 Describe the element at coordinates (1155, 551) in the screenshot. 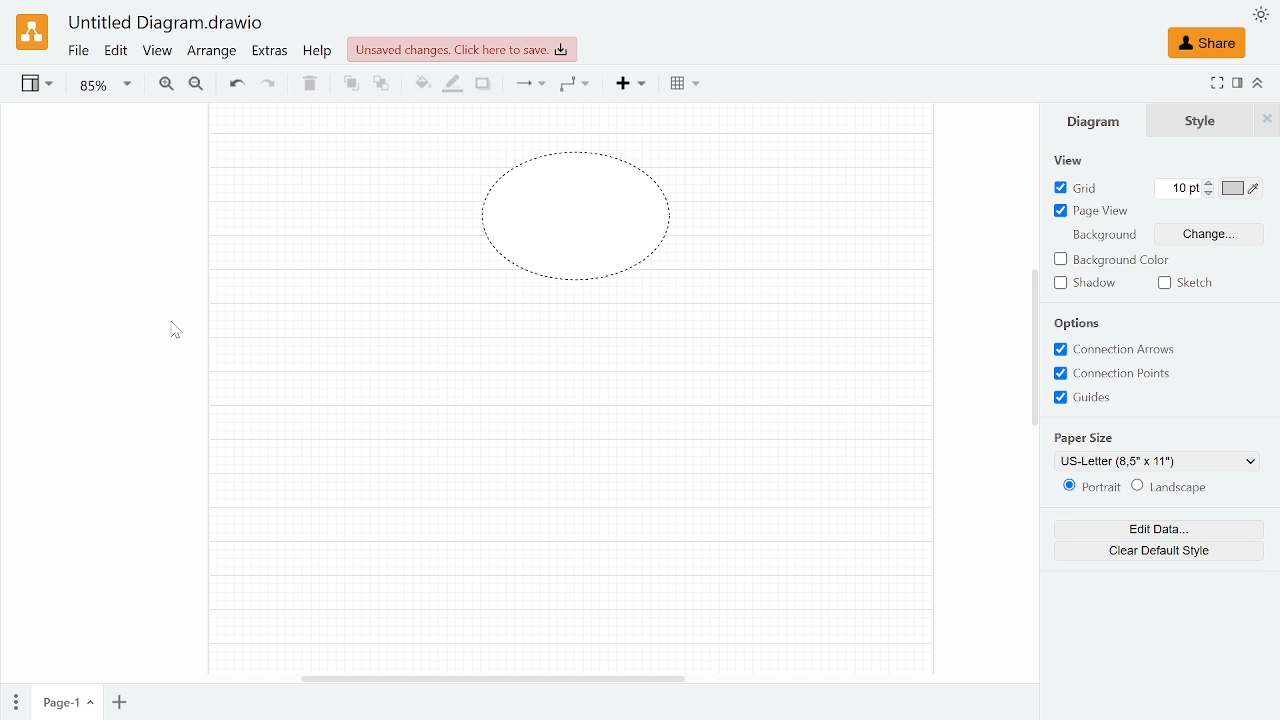

I see `CLear default style` at that location.